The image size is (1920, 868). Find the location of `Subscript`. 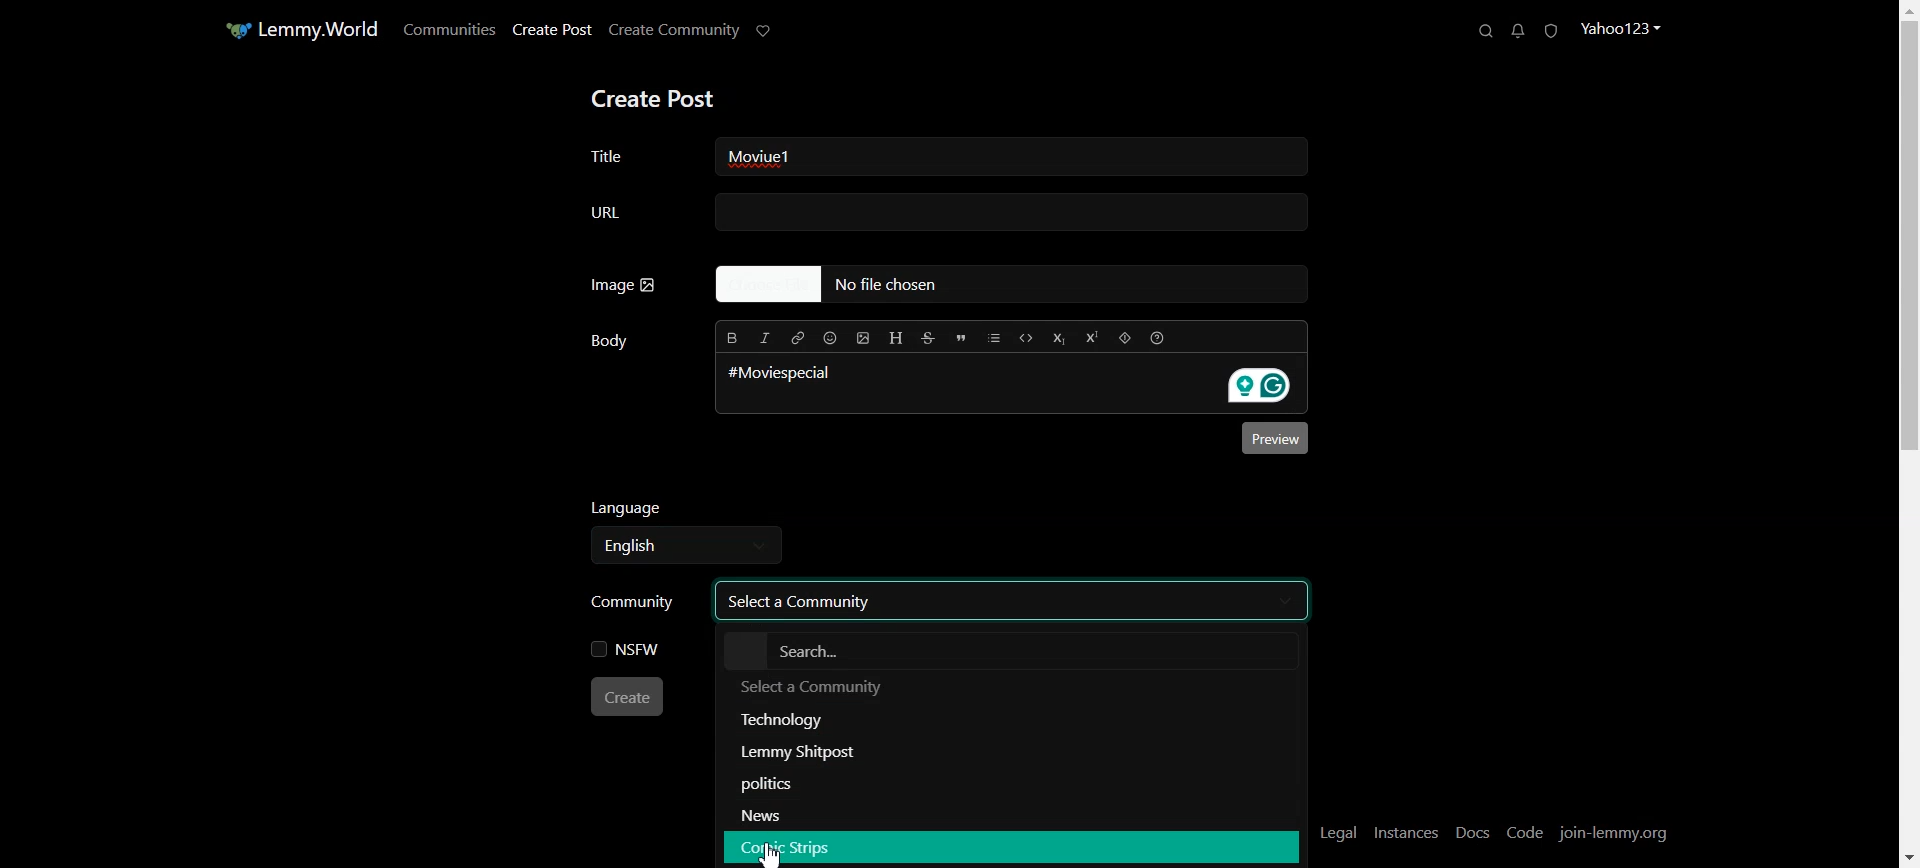

Subscript is located at coordinates (1062, 338).